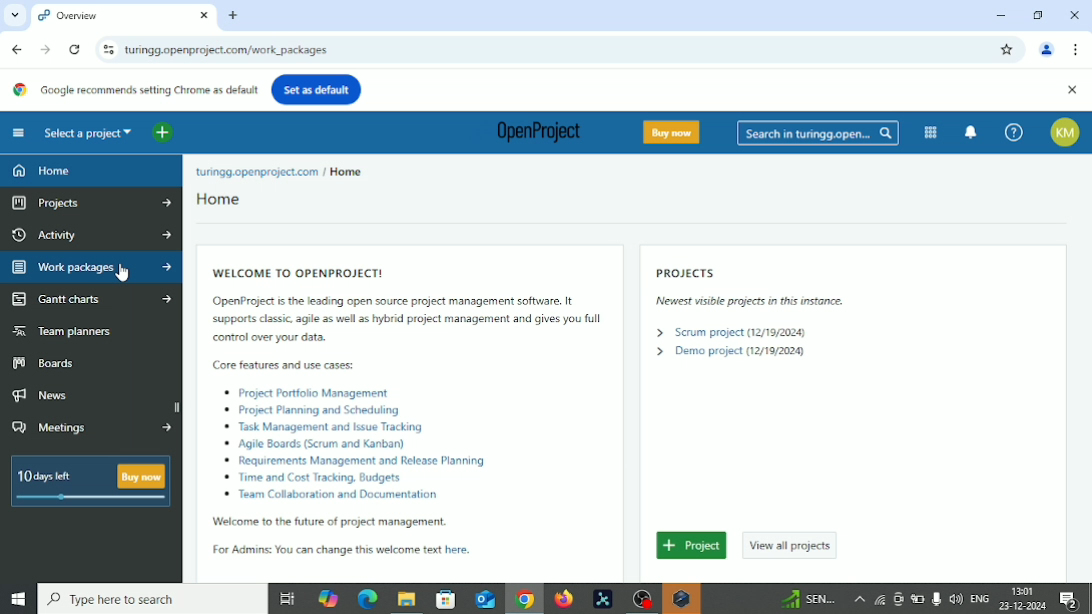  Describe the element at coordinates (898, 599) in the screenshot. I see `Meet now` at that location.